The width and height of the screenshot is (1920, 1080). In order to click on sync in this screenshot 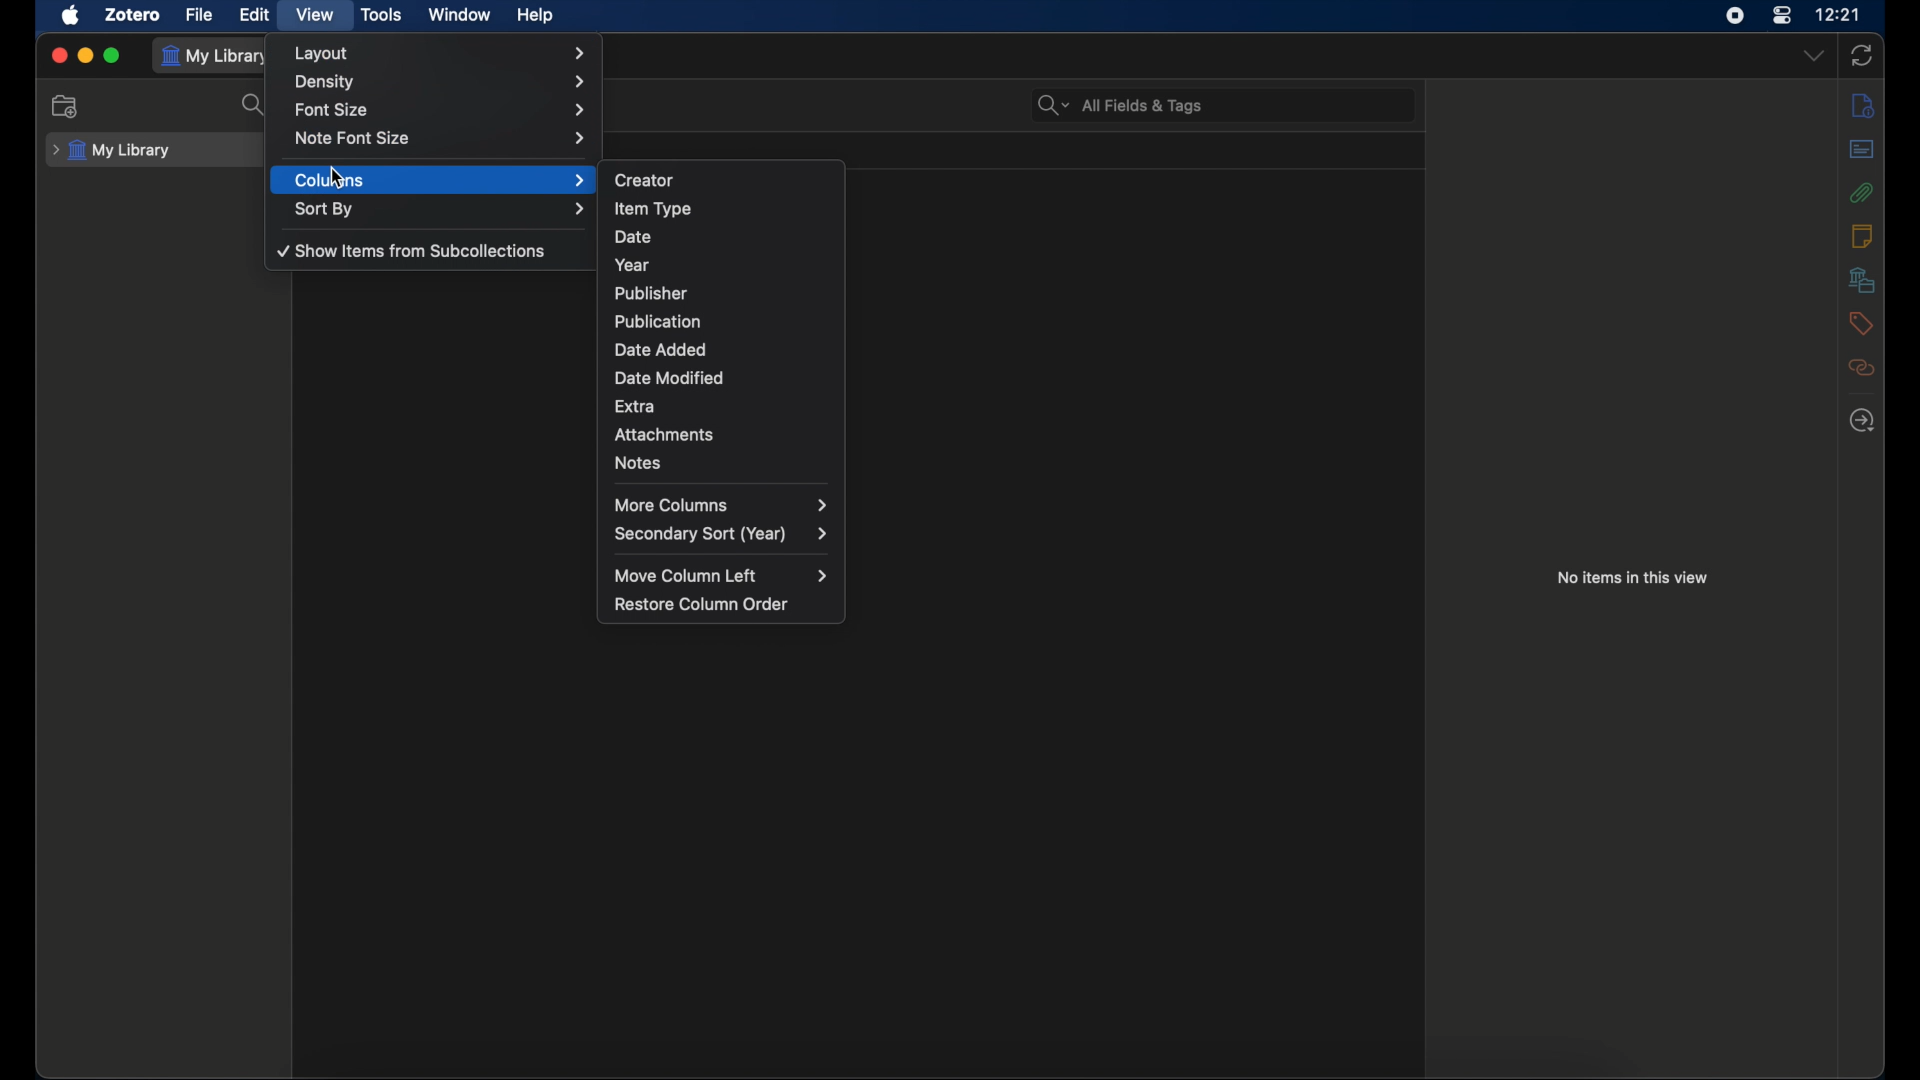, I will do `click(1860, 55)`.